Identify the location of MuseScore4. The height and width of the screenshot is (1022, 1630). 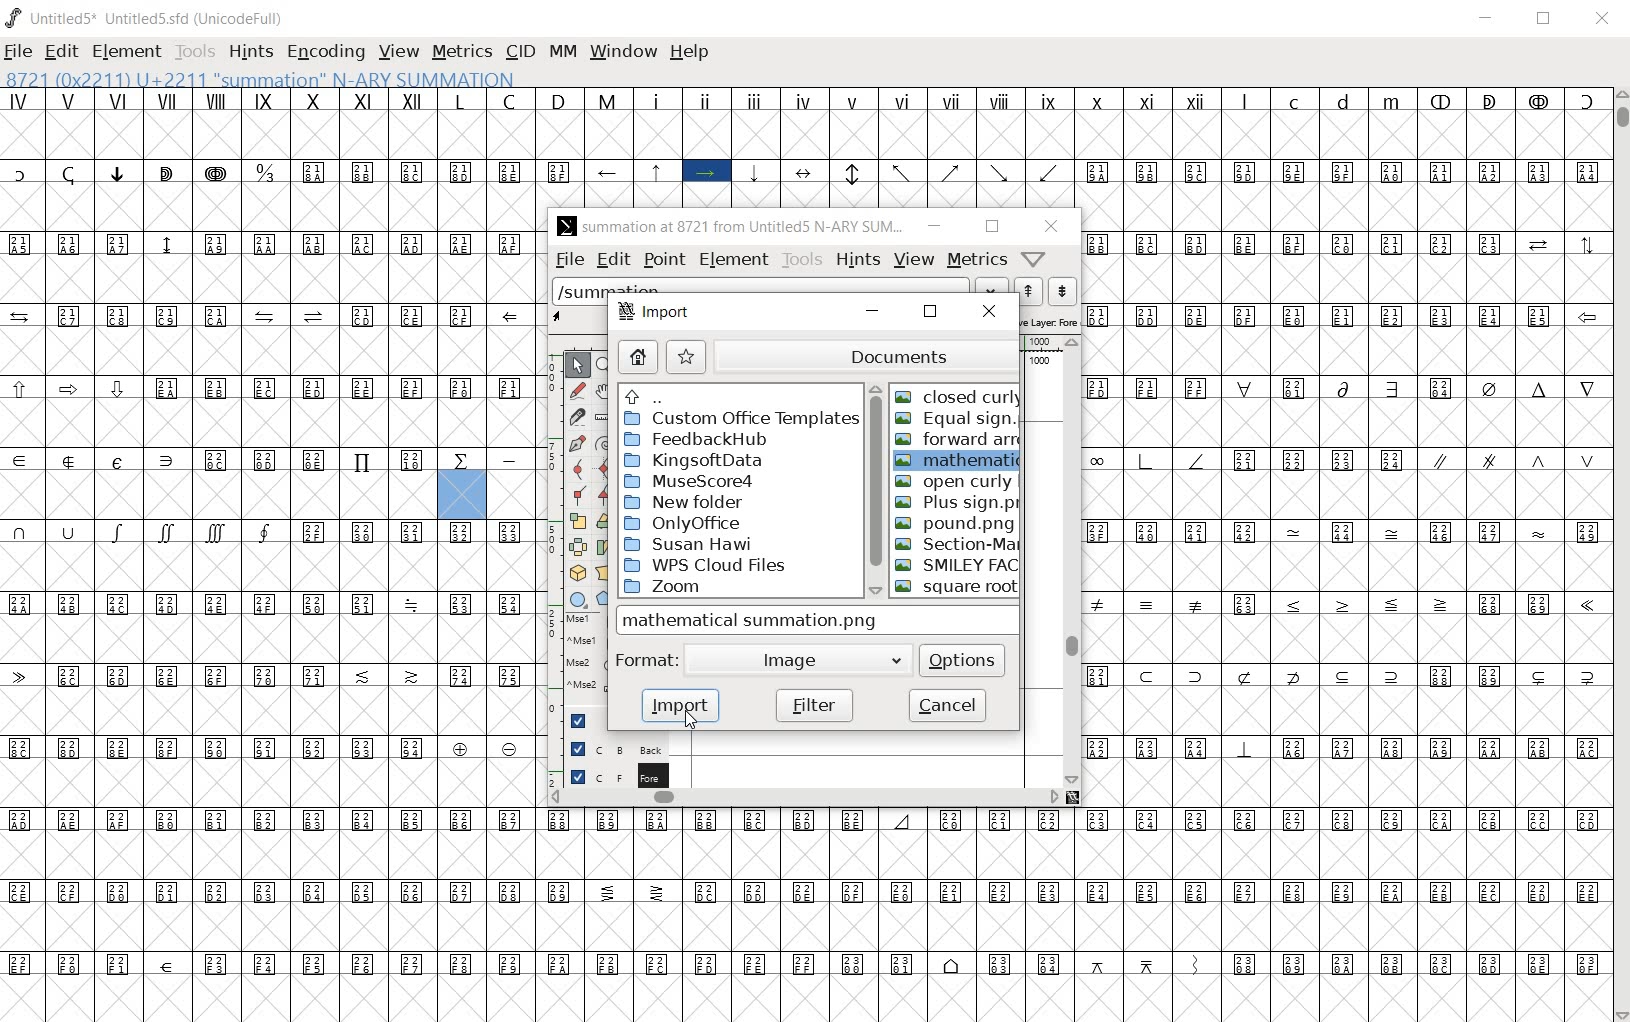
(688, 481).